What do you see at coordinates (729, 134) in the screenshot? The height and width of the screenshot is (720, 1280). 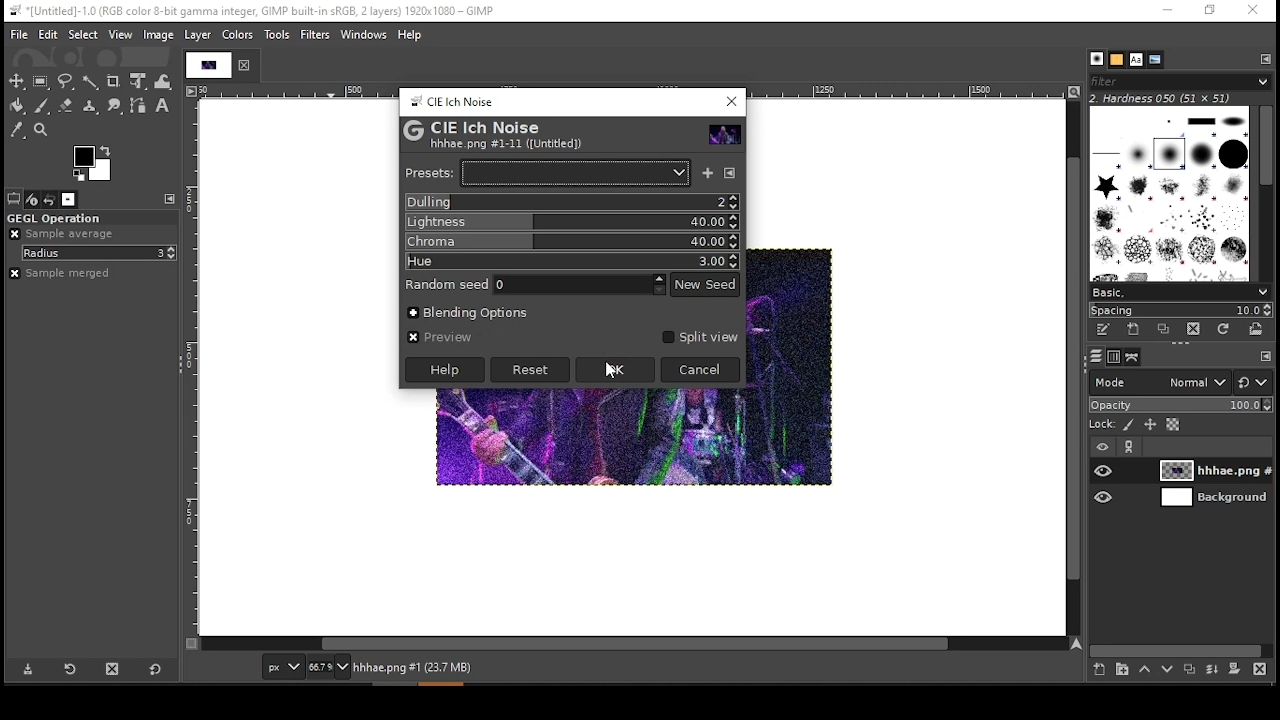 I see `preview thumbnail` at bounding box center [729, 134].